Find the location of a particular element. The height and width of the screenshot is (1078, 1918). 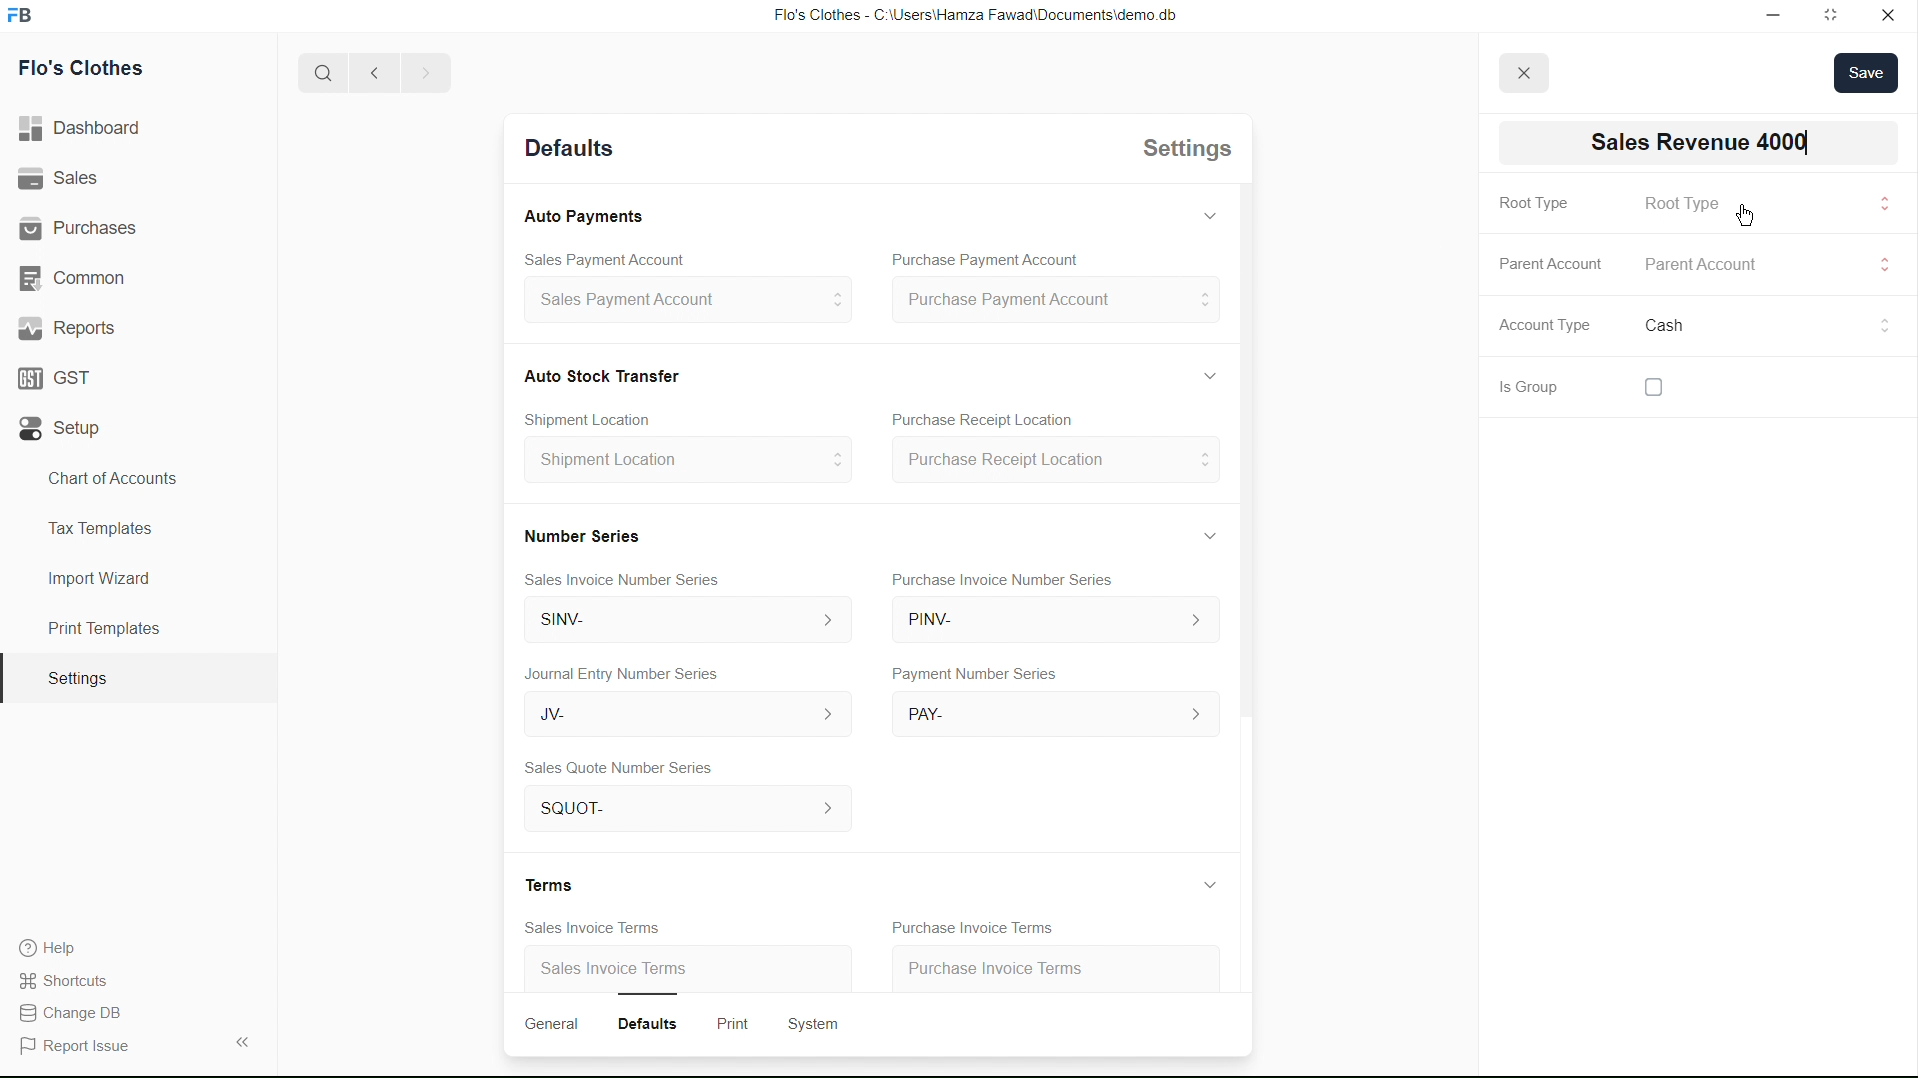

Cash is located at coordinates (603, 374).